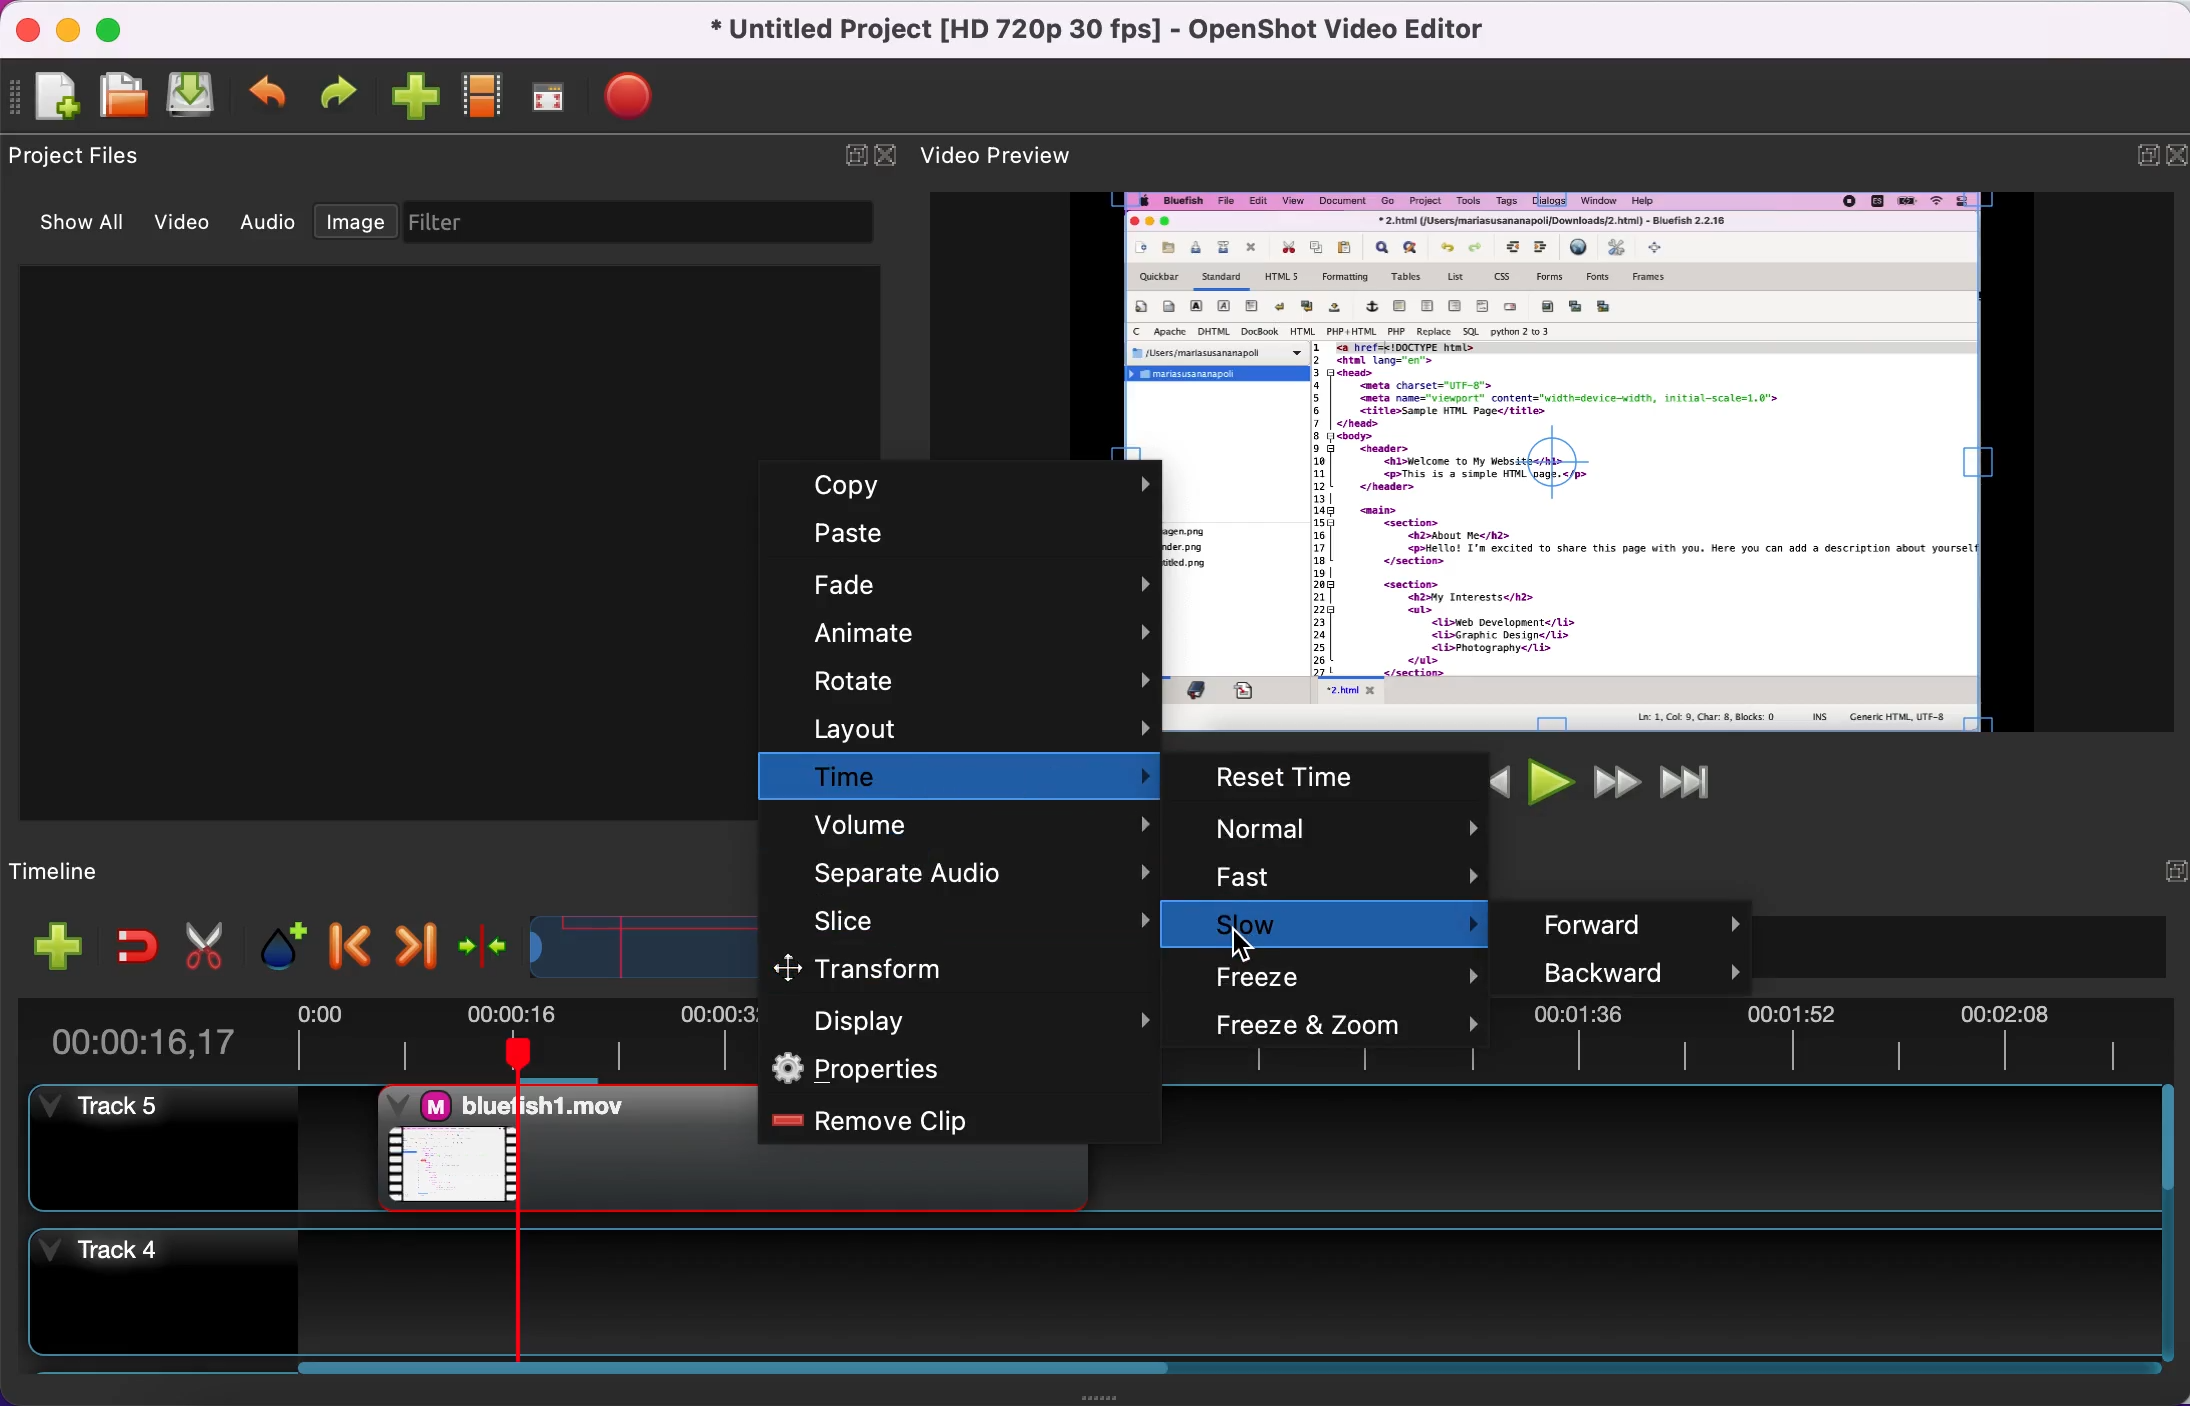 This screenshot has width=2190, height=1406. Describe the element at coordinates (1351, 973) in the screenshot. I see `freeze` at that location.